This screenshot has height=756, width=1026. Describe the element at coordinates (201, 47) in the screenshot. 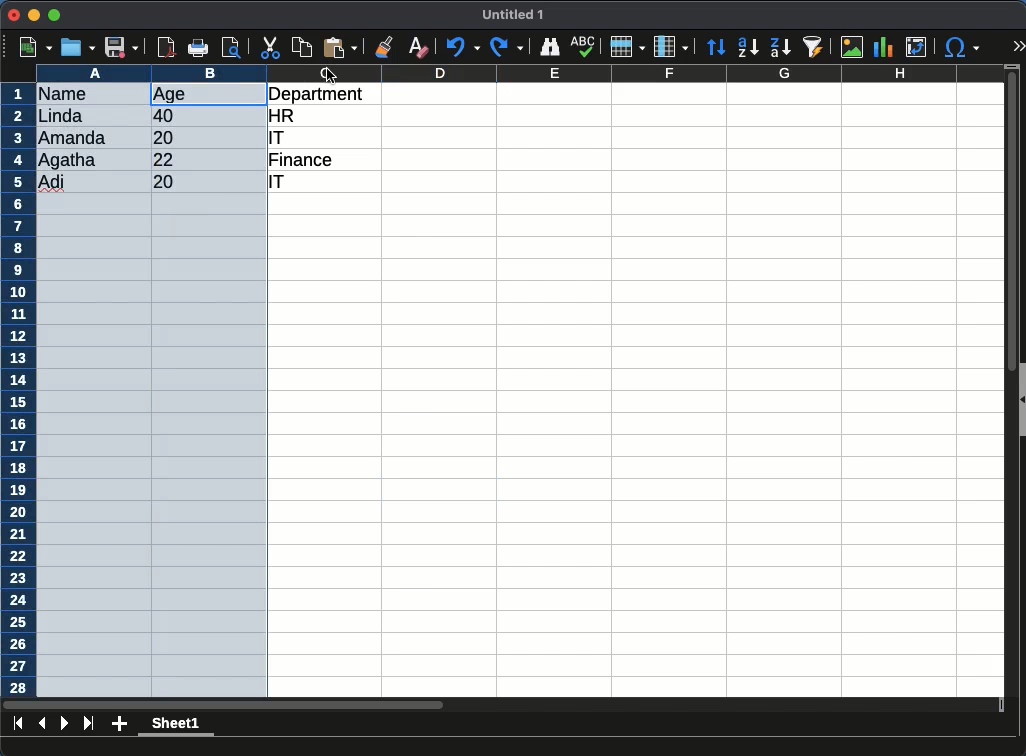

I see `print` at that location.